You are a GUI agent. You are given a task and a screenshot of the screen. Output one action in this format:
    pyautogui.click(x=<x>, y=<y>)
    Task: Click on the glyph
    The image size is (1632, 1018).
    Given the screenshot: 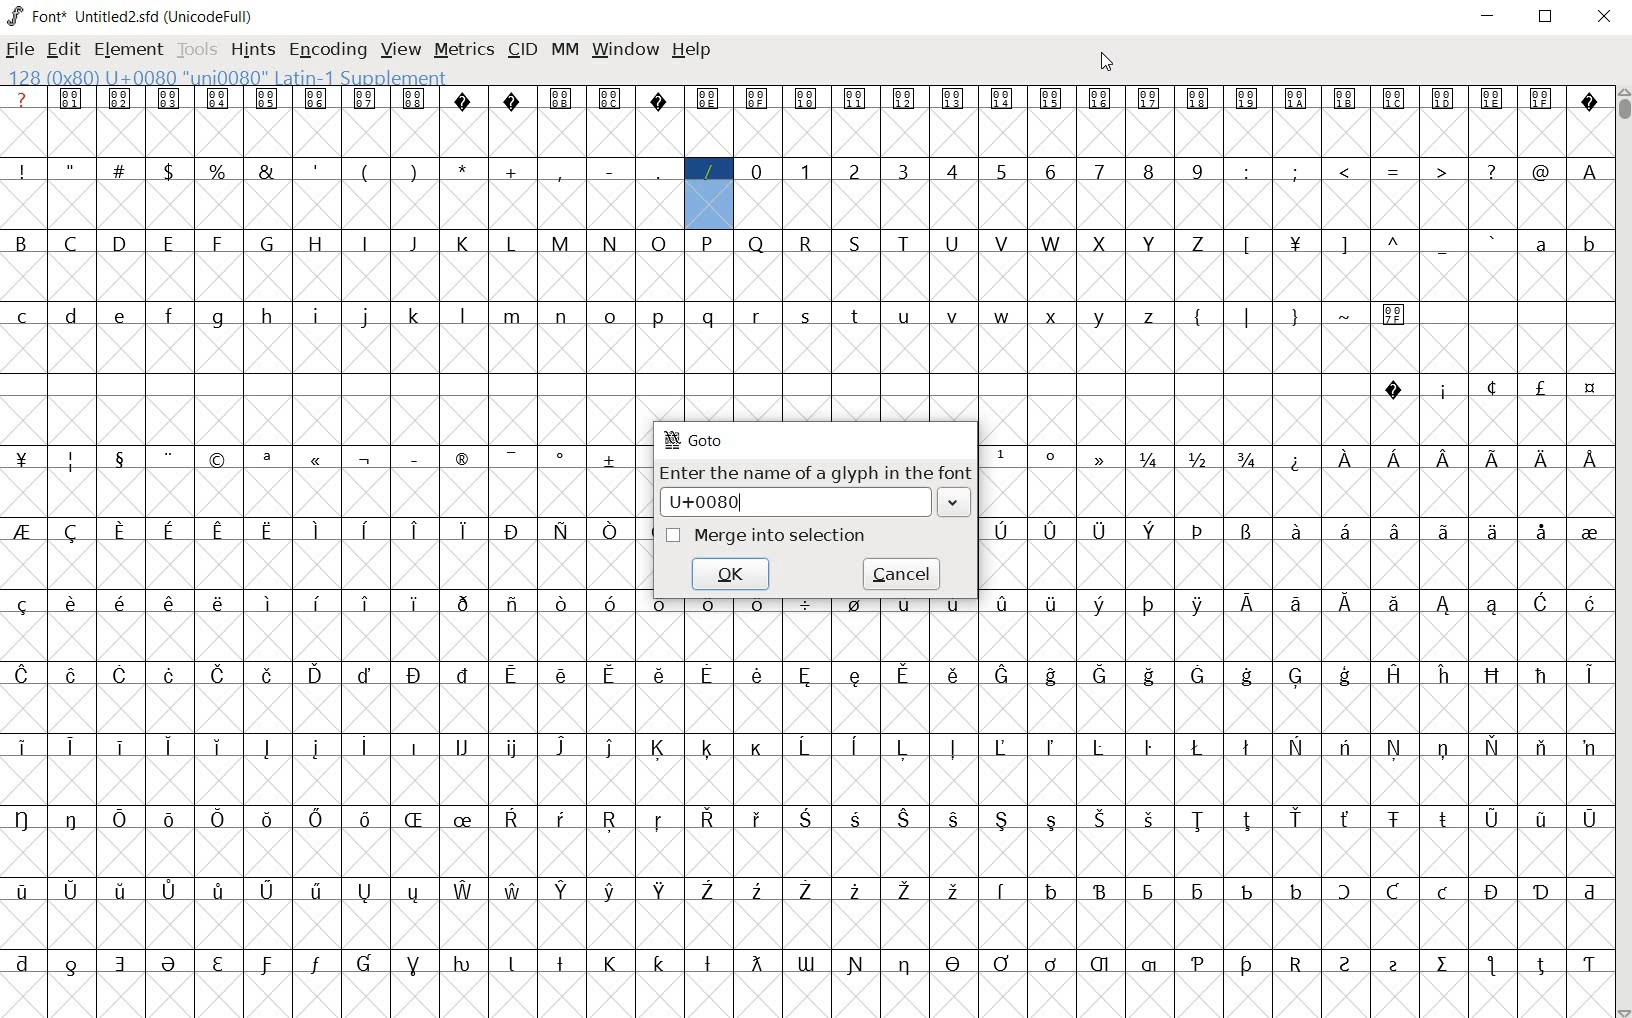 What is the action you would take?
    pyautogui.click(x=1541, y=676)
    